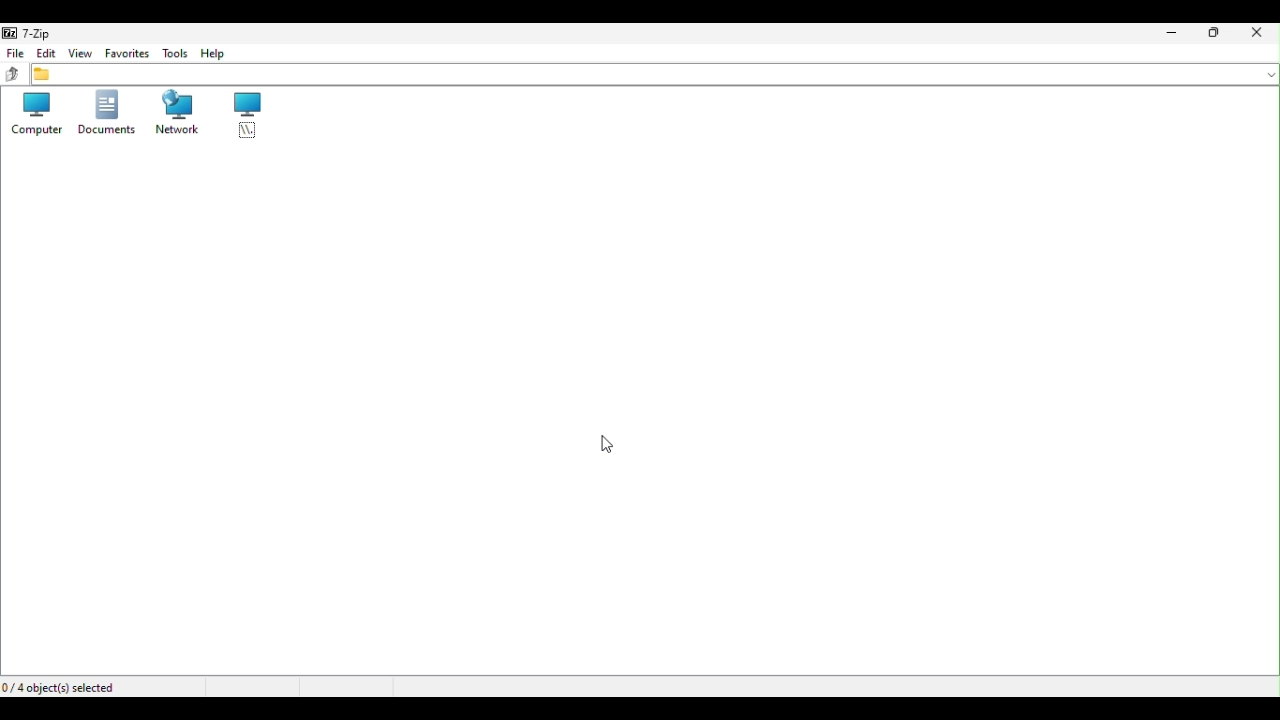  Describe the element at coordinates (127, 53) in the screenshot. I see `Favourite` at that location.